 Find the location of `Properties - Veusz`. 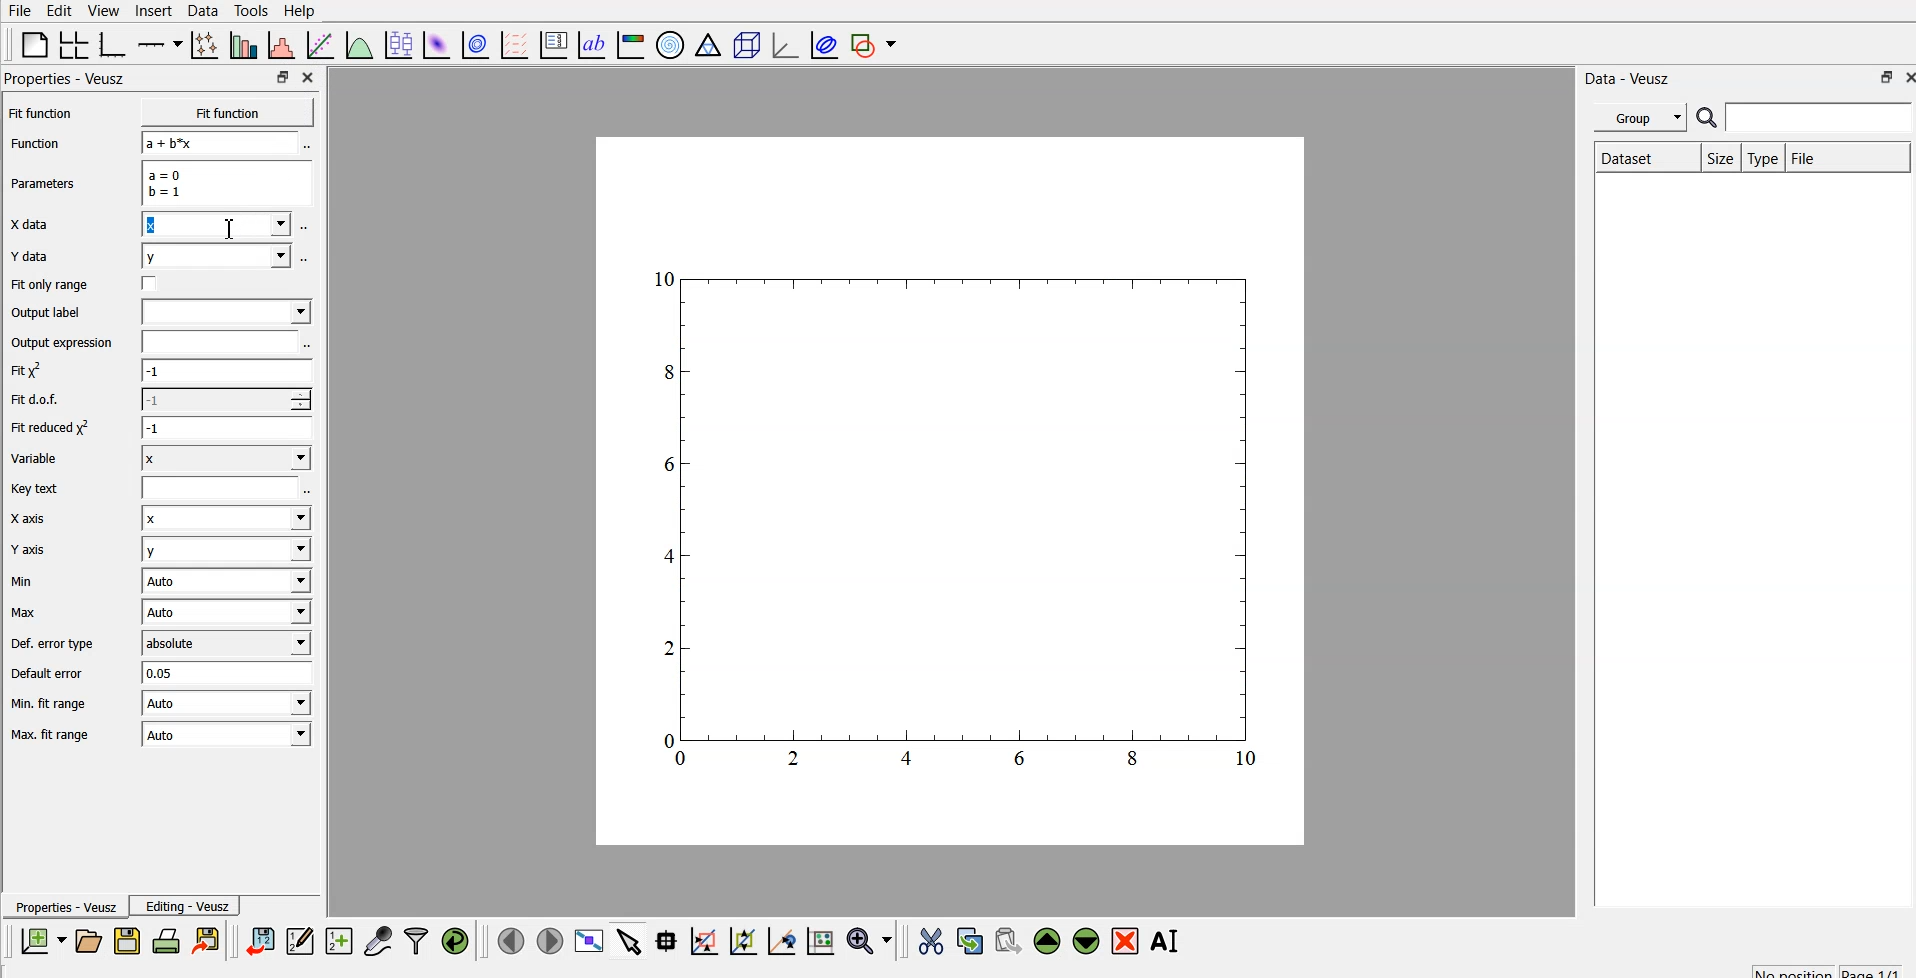

Properties - Veusz is located at coordinates (69, 80).